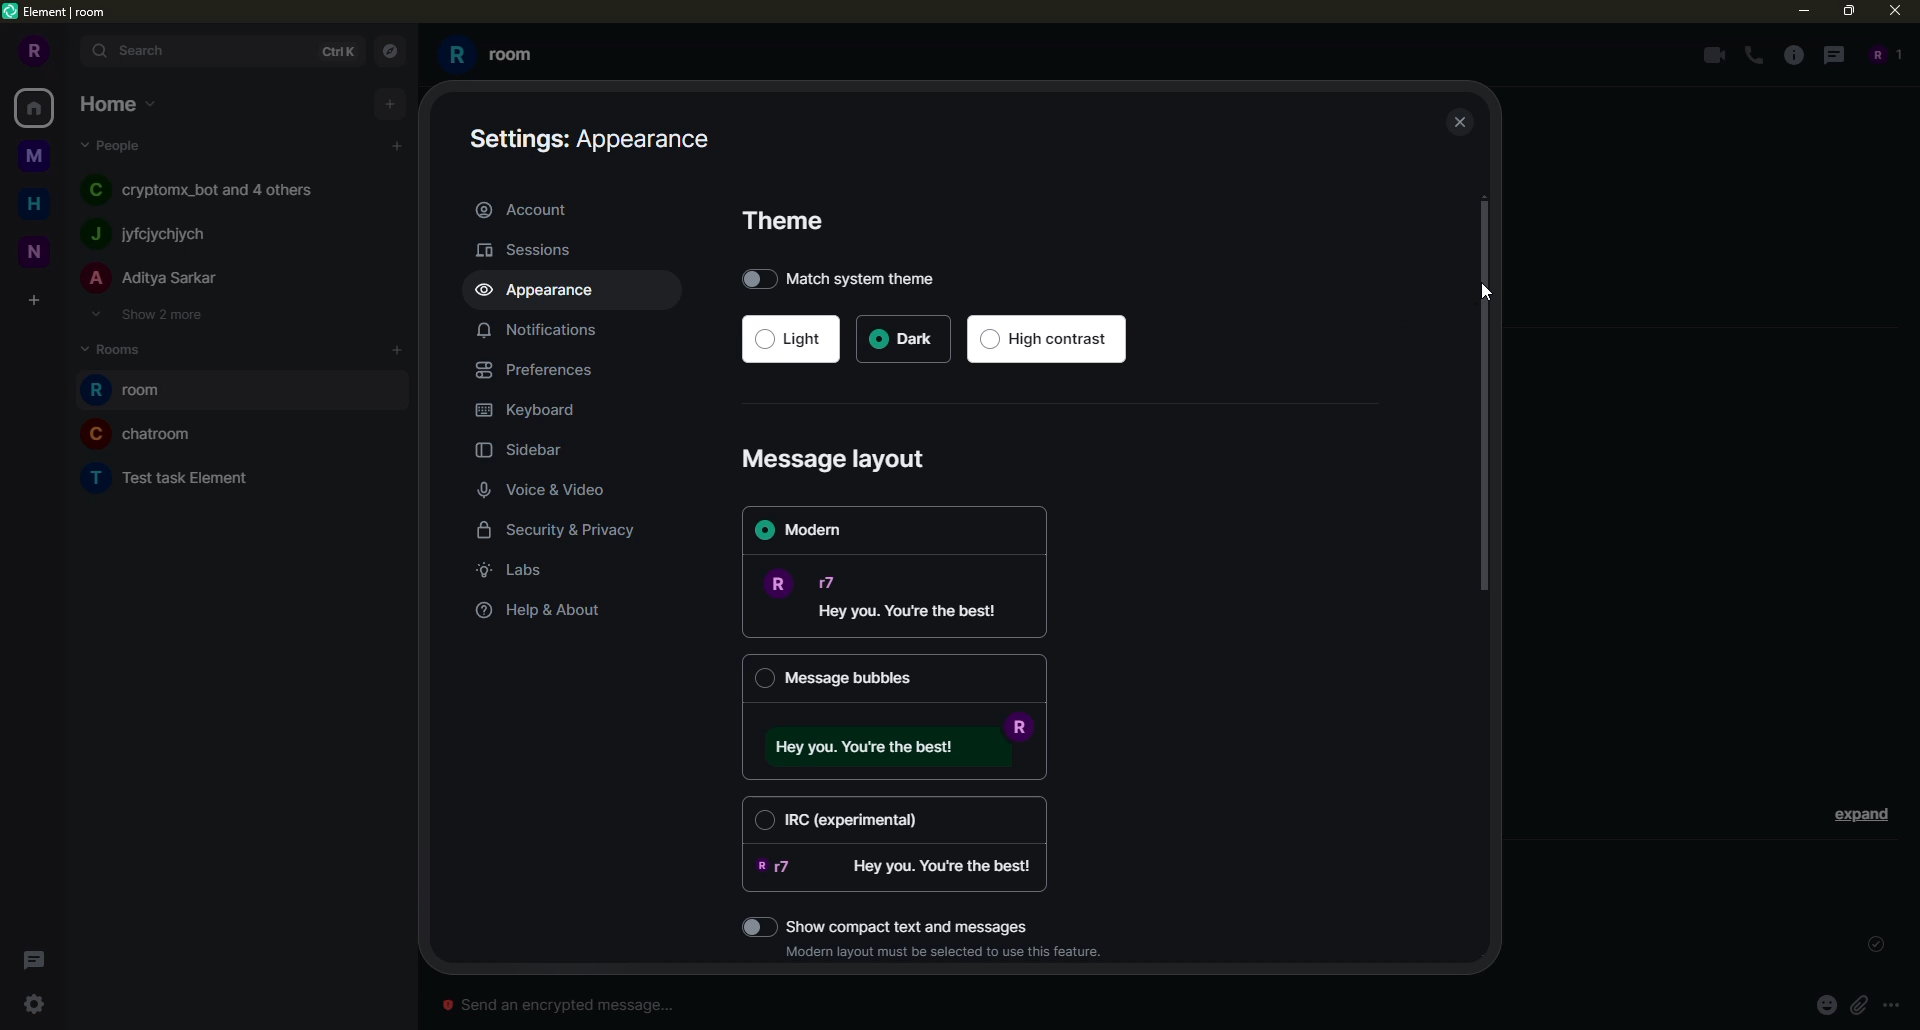 Image resolution: width=1920 pixels, height=1030 pixels. Describe the element at coordinates (1826, 1004) in the screenshot. I see `emoji` at that location.